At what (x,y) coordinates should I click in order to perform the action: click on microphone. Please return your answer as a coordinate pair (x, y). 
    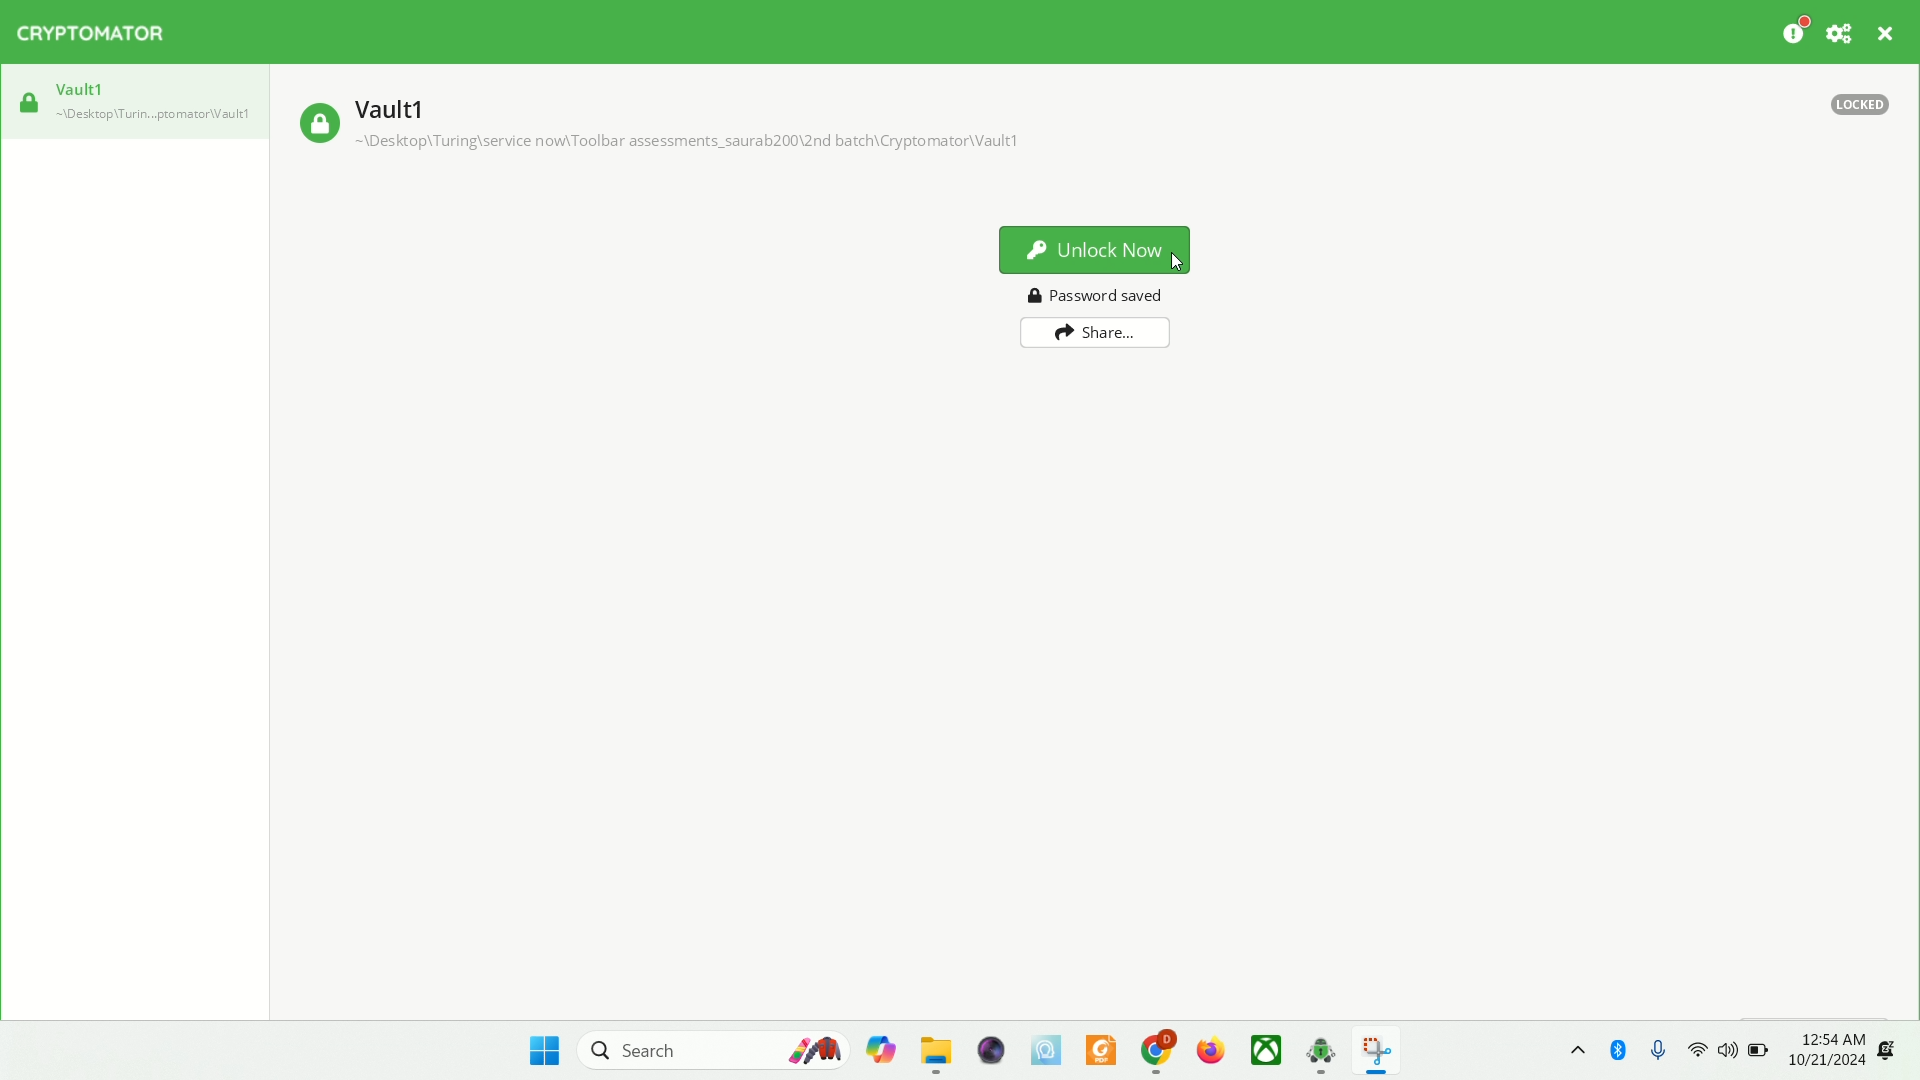
    Looking at the image, I should click on (1664, 1049).